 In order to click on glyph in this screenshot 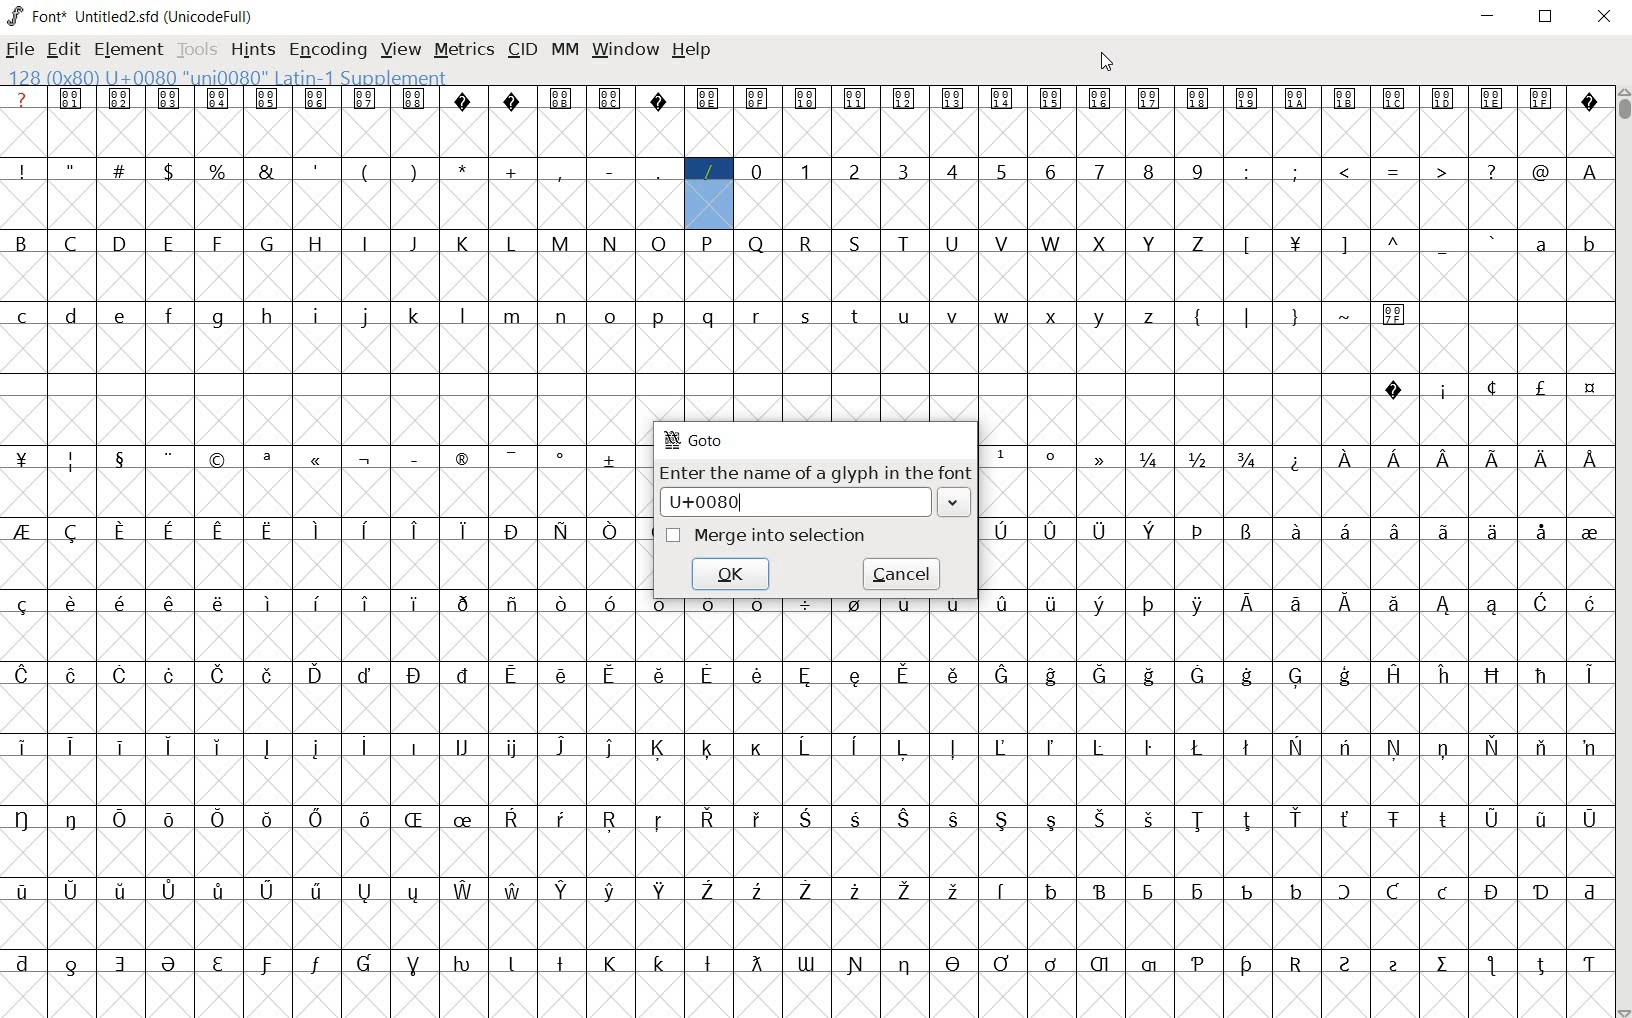, I will do `click(1148, 893)`.